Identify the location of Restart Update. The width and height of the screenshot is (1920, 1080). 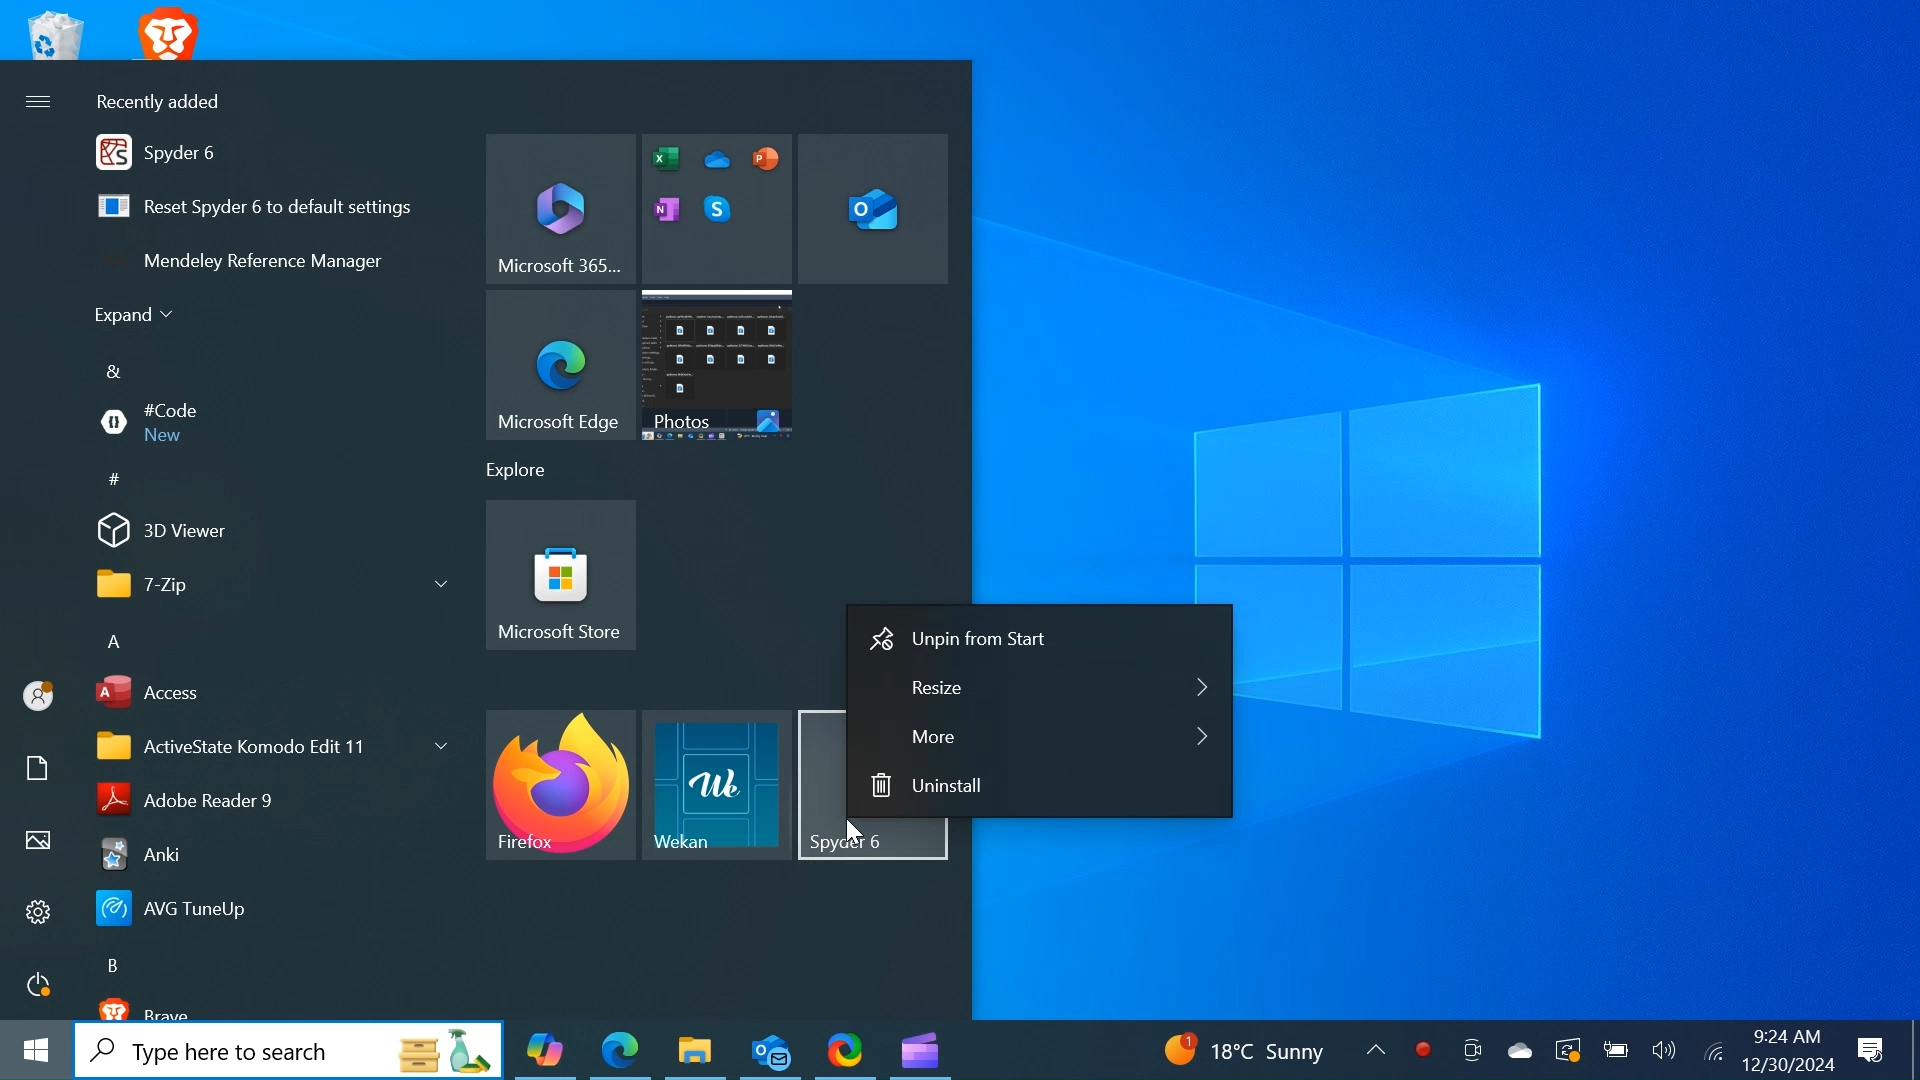
(1569, 1047).